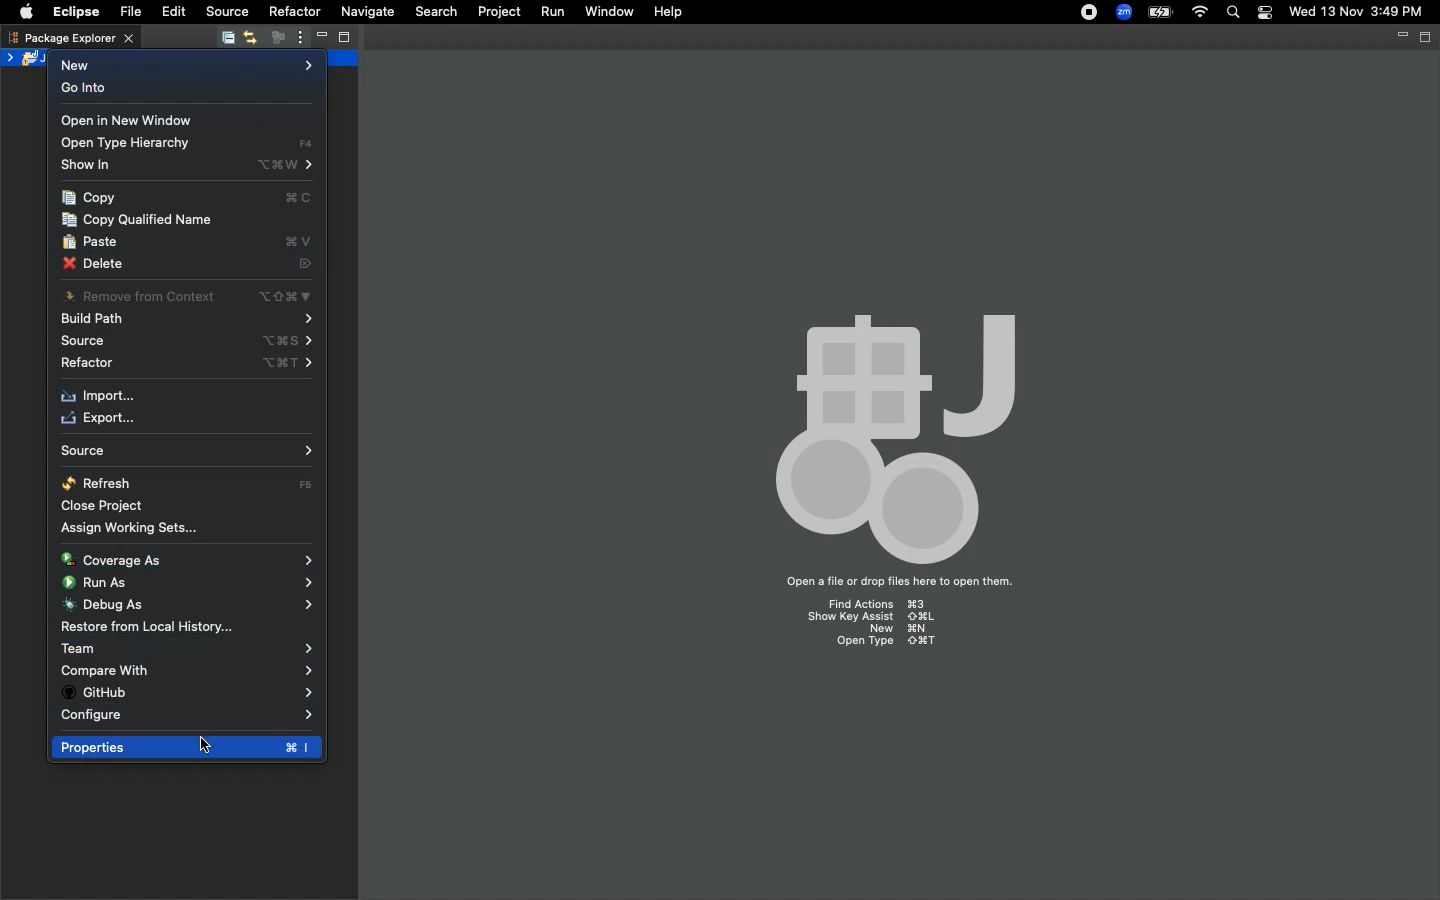  I want to click on Focus on active task, so click(276, 39).